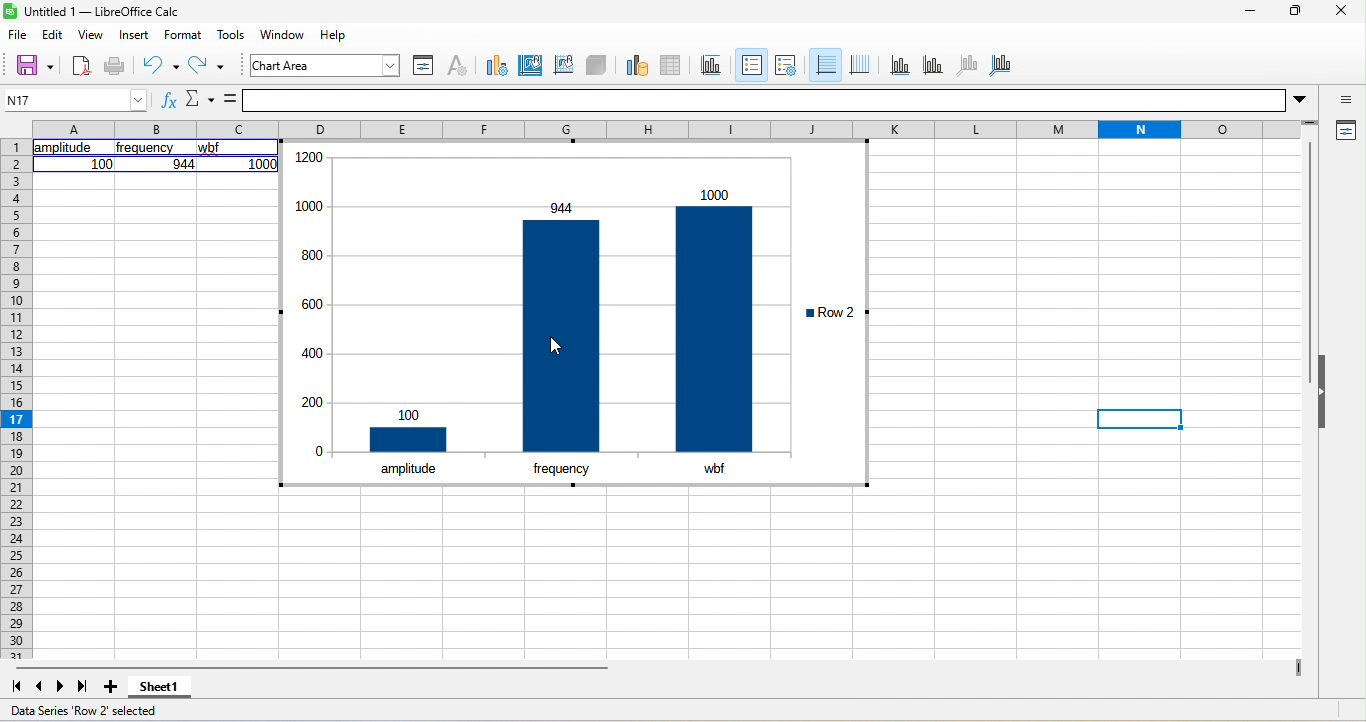 The width and height of the screenshot is (1366, 722). What do you see at coordinates (902, 65) in the screenshot?
I see `x axis` at bounding box center [902, 65].